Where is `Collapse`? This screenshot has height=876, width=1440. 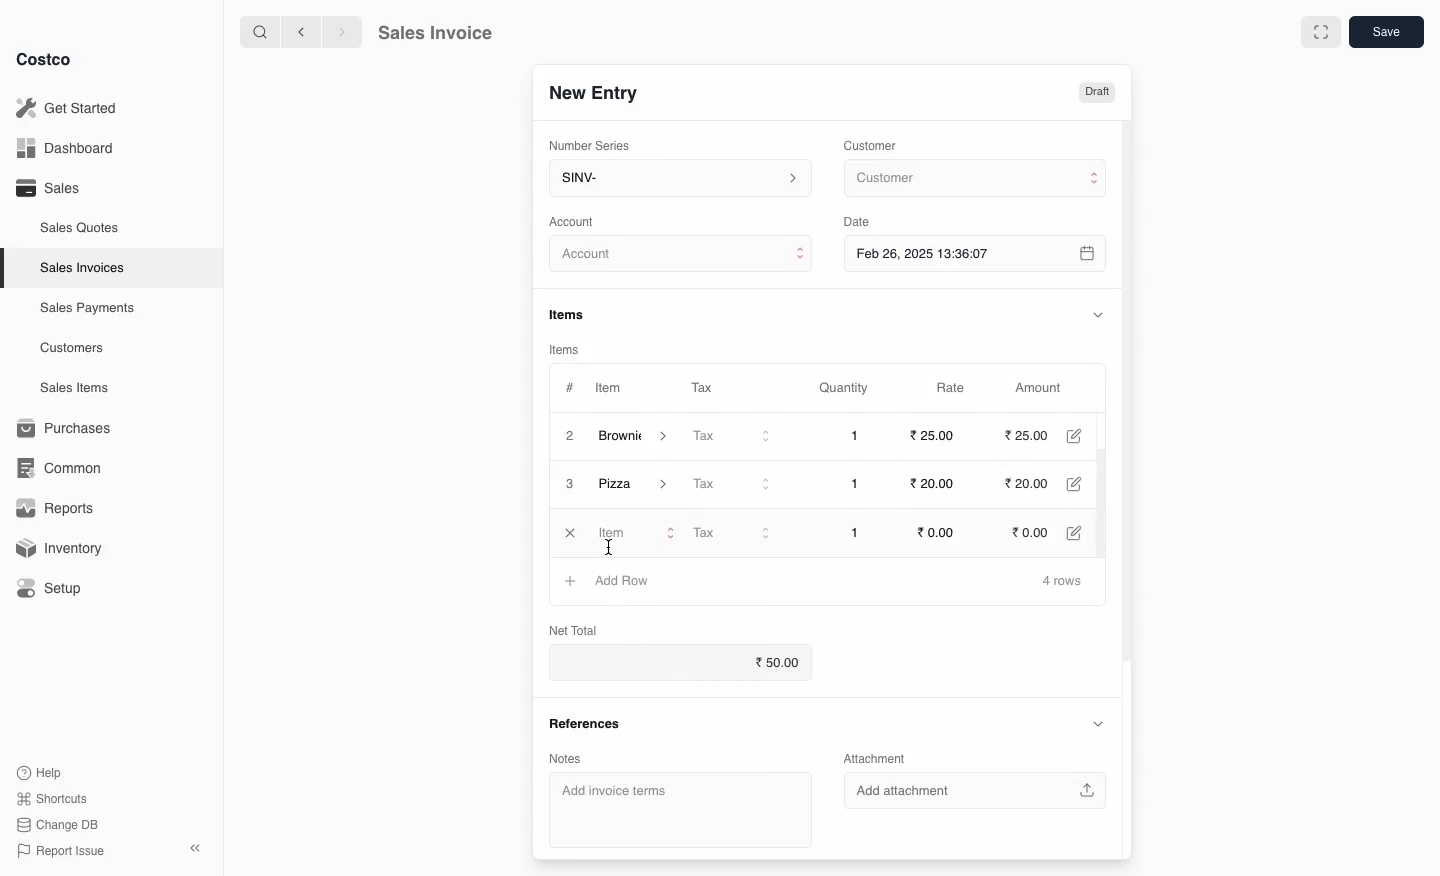
Collapse is located at coordinates (197, 849).